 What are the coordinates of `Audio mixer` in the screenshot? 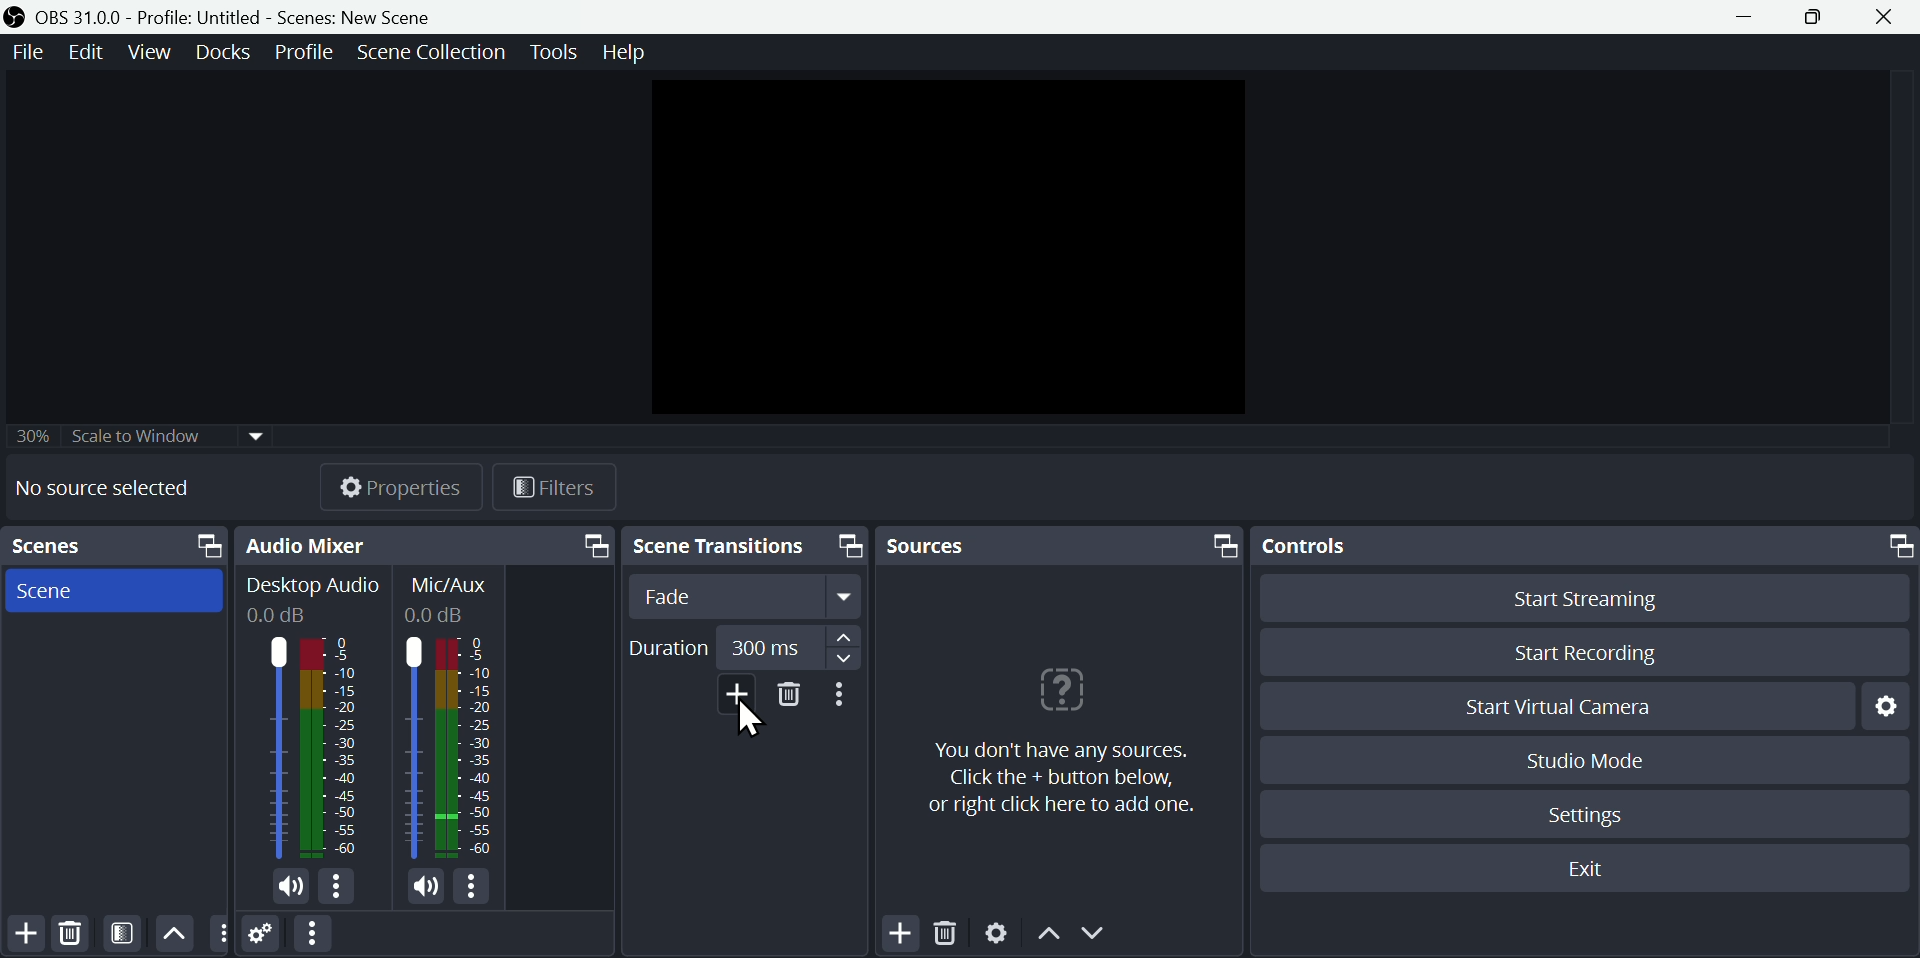 It's located at (429, 543).